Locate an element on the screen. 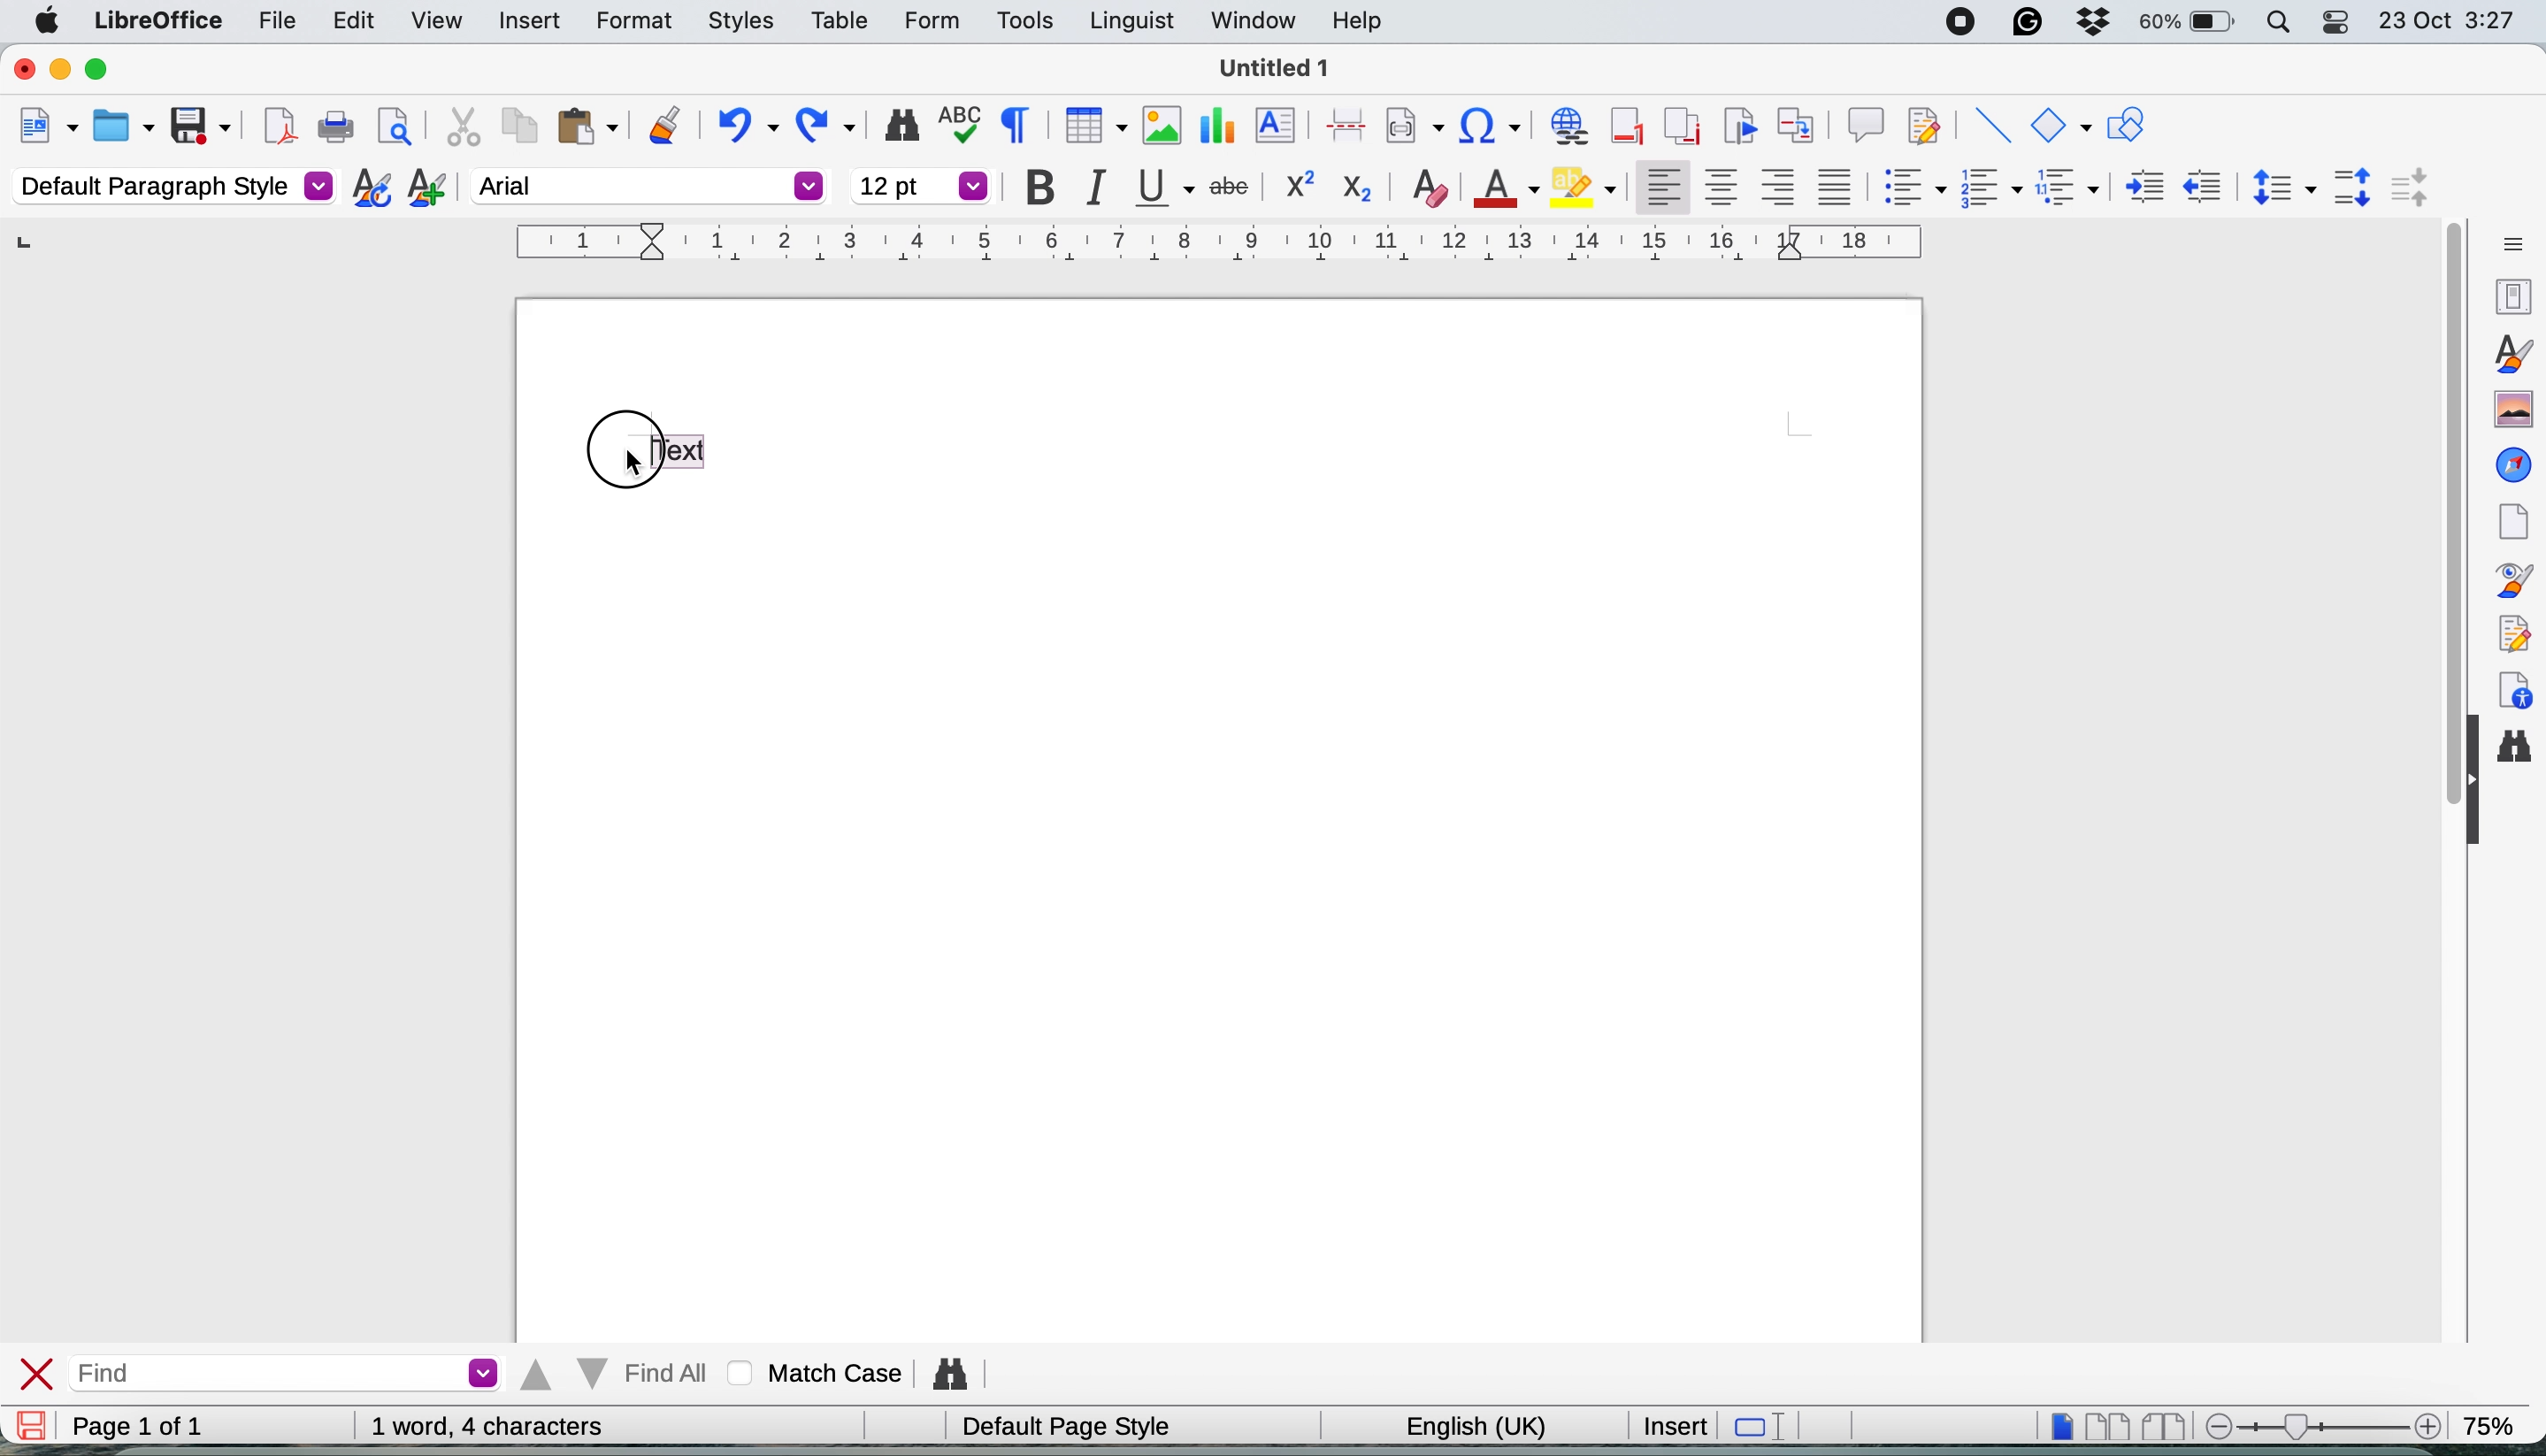 This screenshot has height=1456, width=2546. strikethrough is located at coordinates (1231, 188).